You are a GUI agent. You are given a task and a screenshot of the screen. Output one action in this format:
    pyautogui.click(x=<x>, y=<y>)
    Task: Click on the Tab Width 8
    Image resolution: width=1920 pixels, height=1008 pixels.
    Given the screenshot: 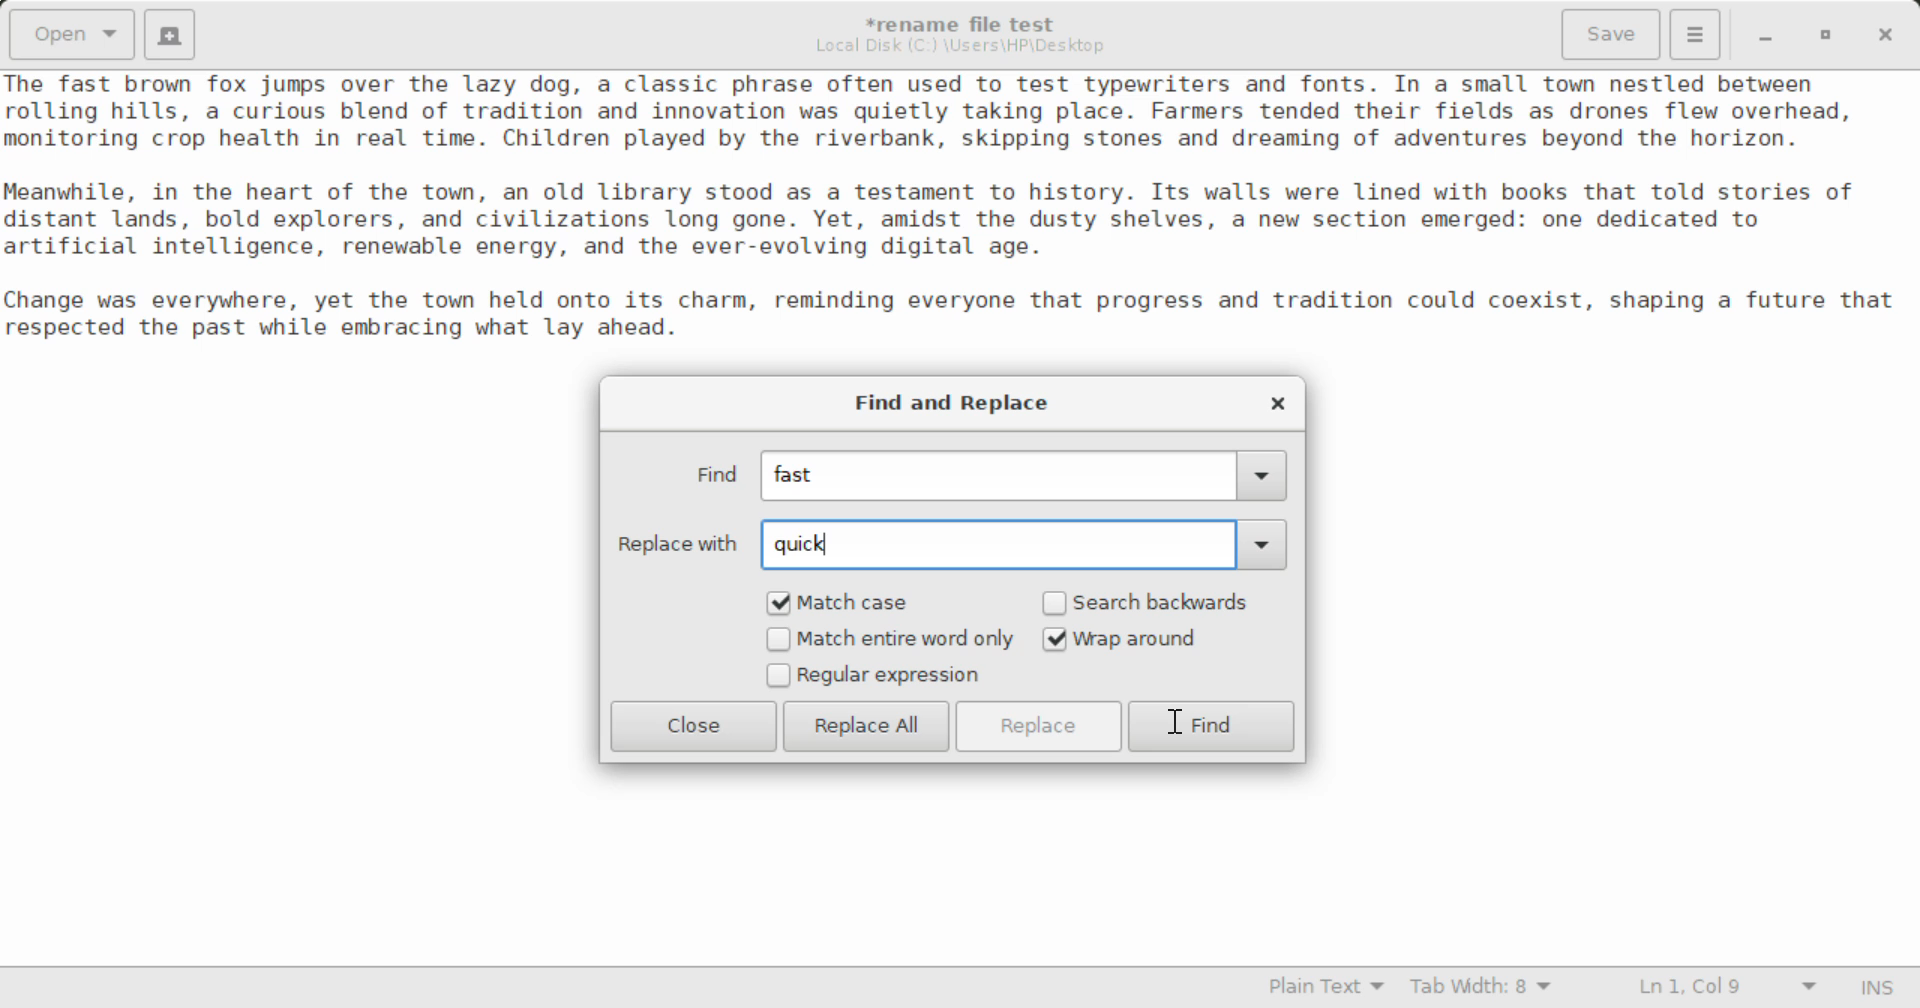 What is the action you would take?
    pyautogui.click(x=1481, y=989)
    